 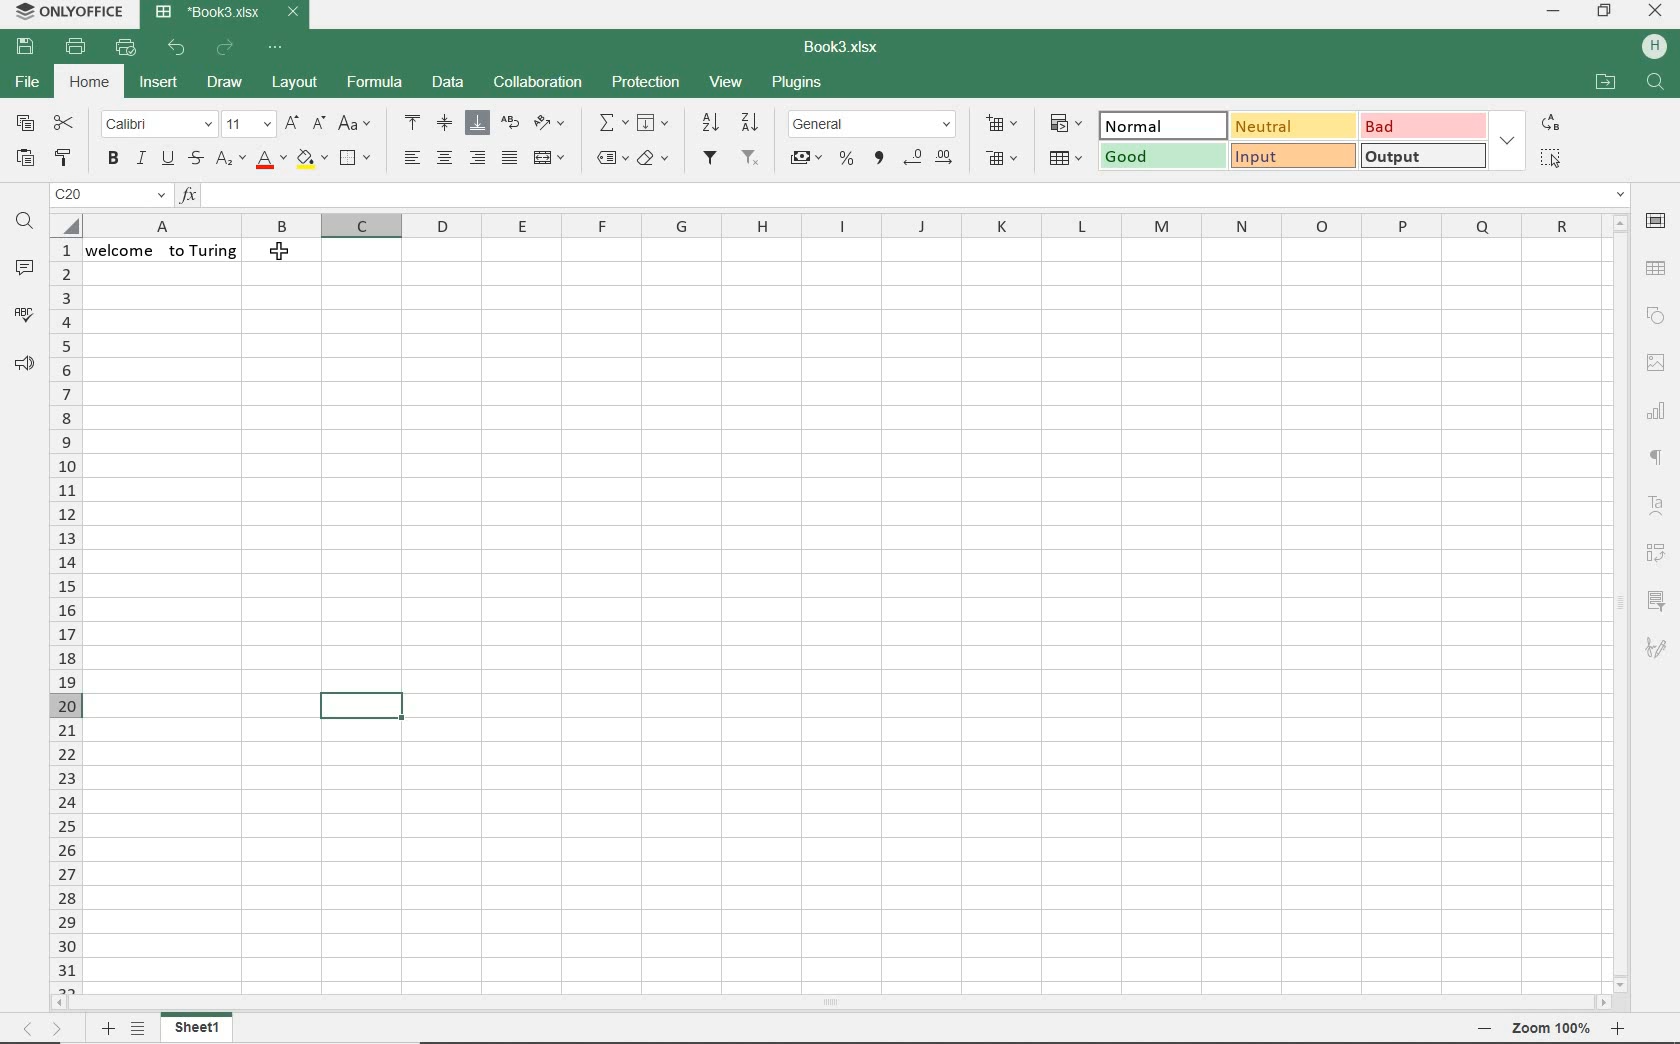 What do you see at coordinates (23, 365) in the screenshot?
I see `feedback & support` at bounding box center [23, 365].